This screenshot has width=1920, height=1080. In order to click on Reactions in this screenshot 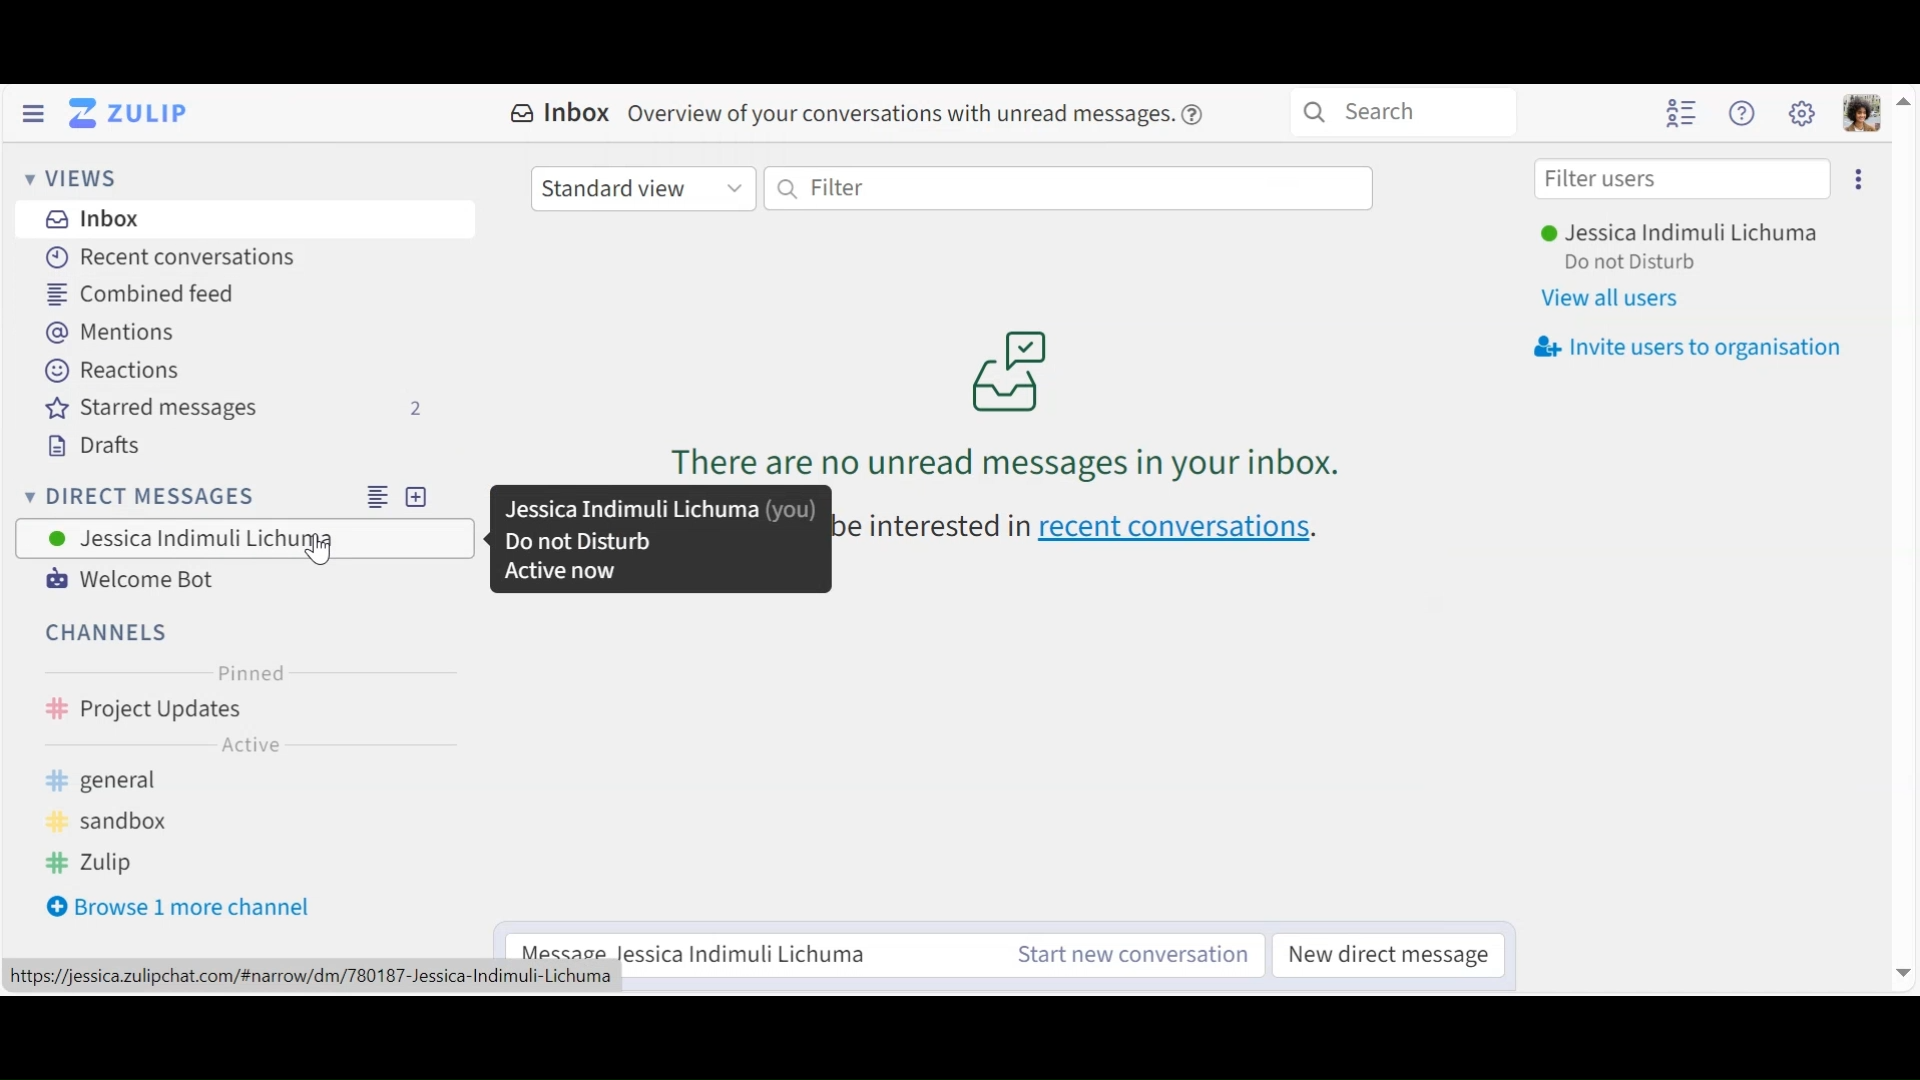, I will do `click(105, 372)`.